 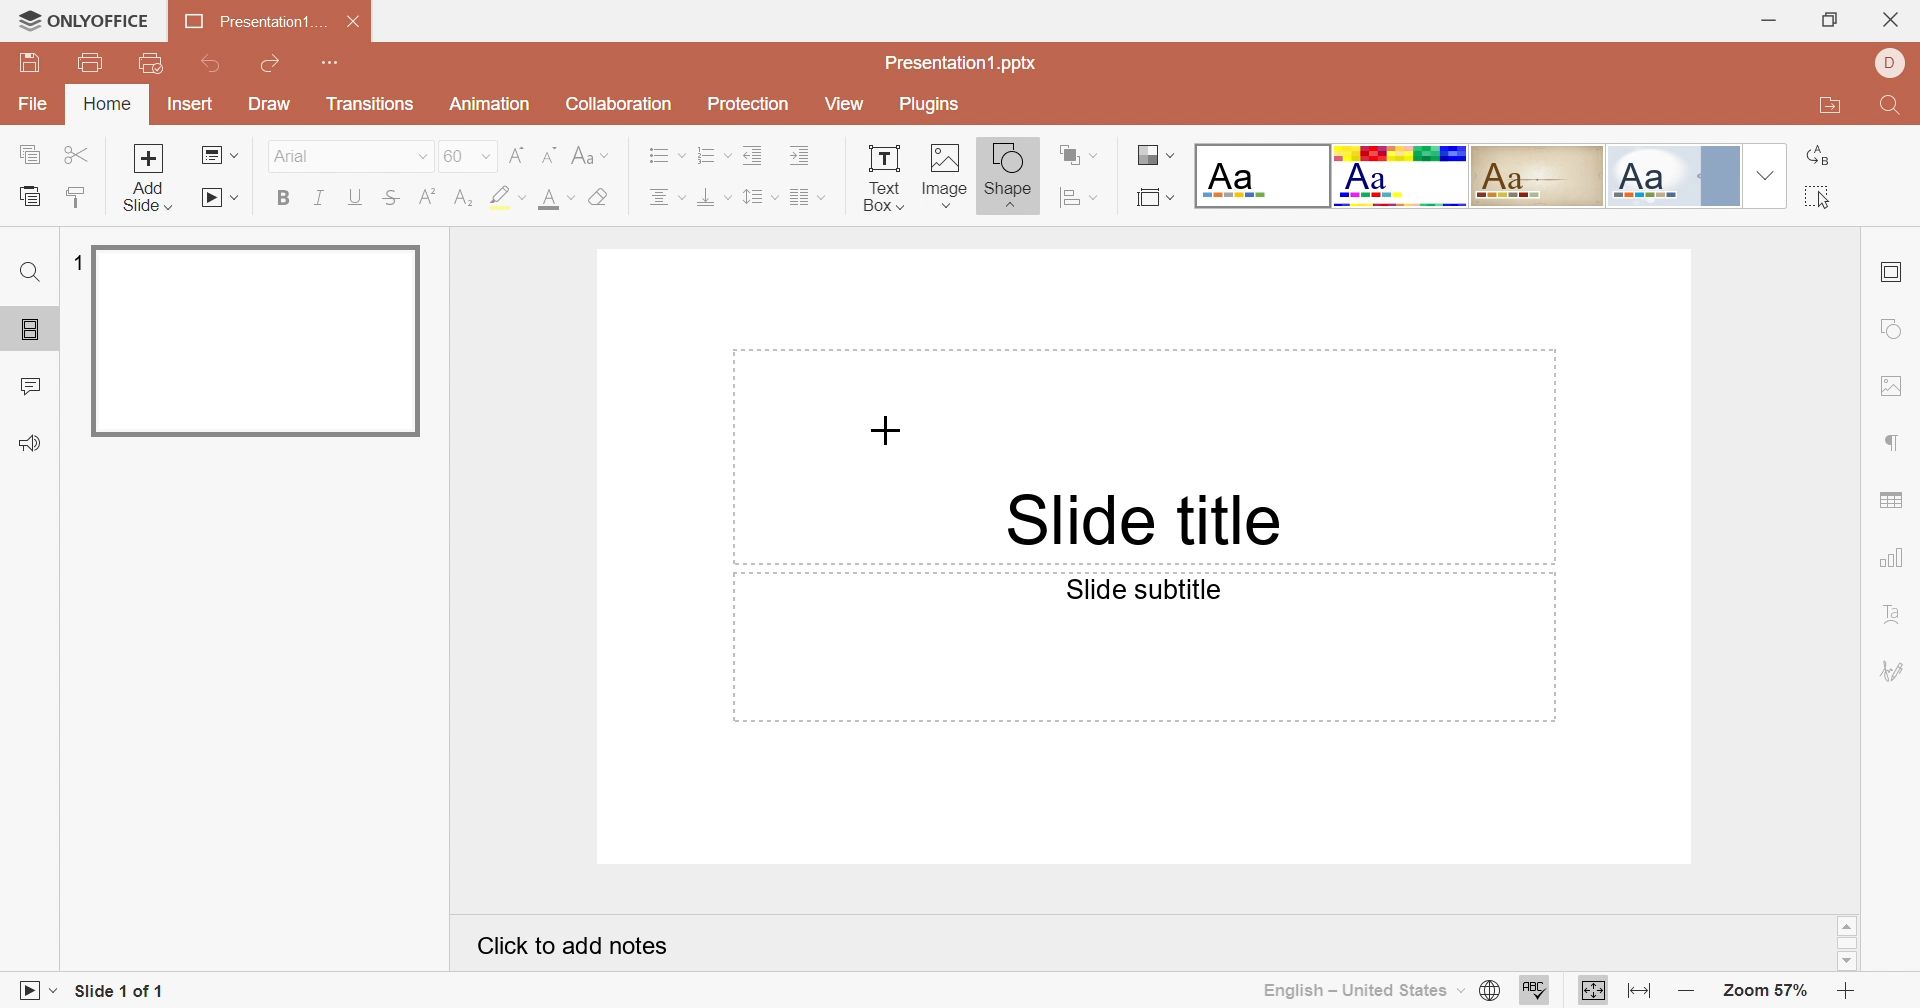 What do you see at coordinates (1641, 990) in the screenshot?
I see `Fit to width` at bounding box center [1641, 990].